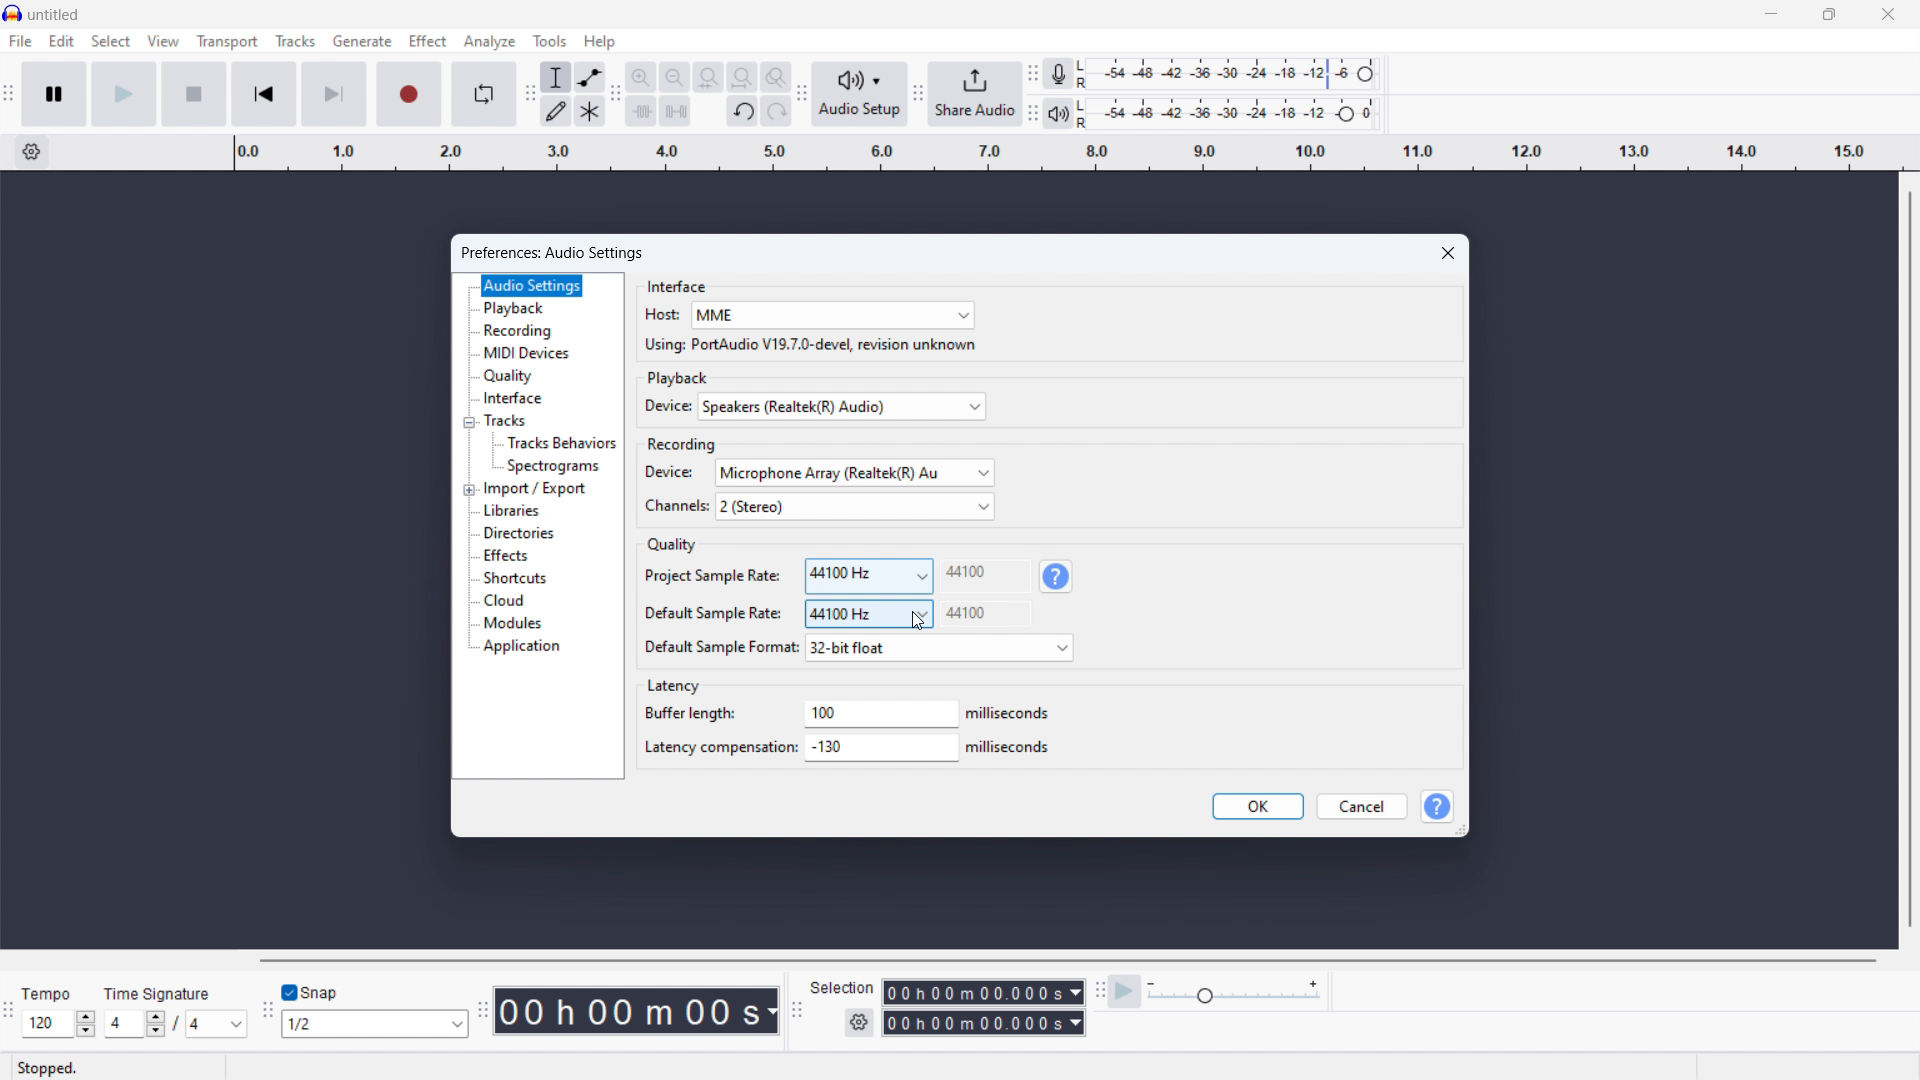 The height and width of the screenshot is (1080, 1920). Describe the element at coordinates (1059, 74) in the screenshot. I see `recording meter` at that location.